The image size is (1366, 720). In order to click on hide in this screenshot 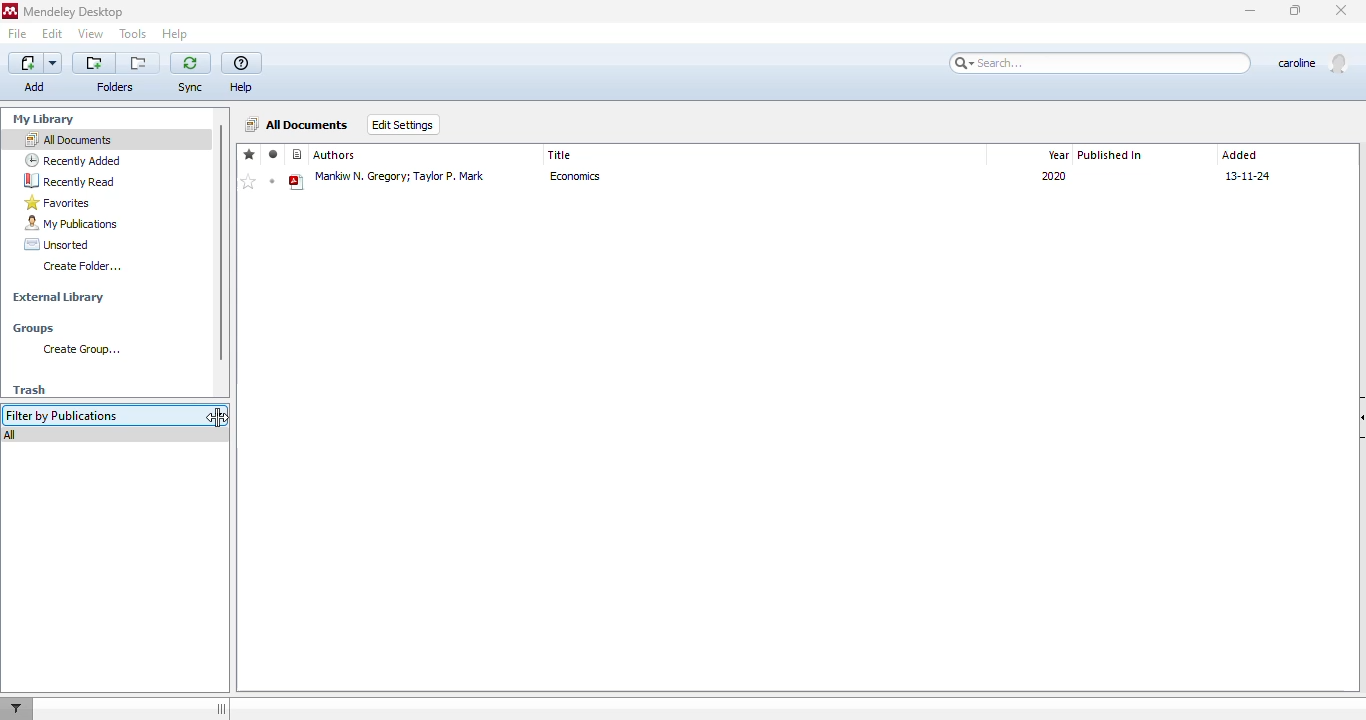, I will do `click(1357, 418)`.